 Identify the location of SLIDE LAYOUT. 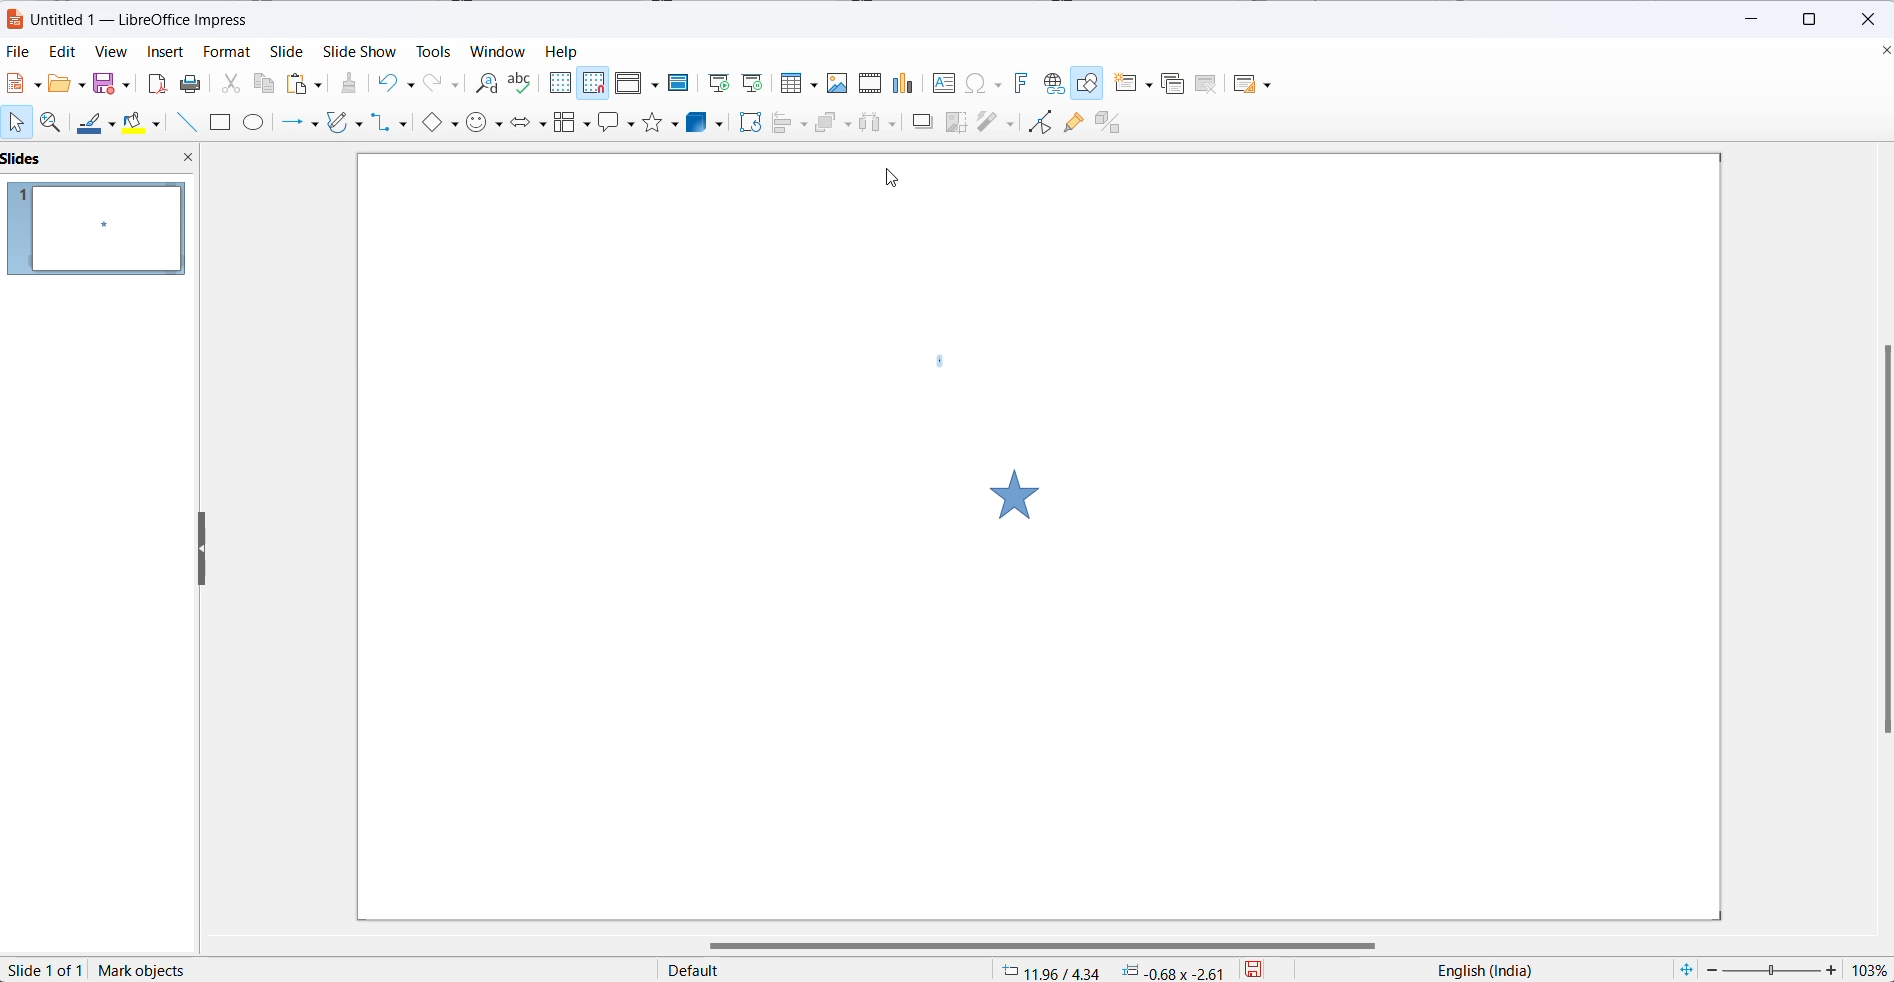
(1253, 83).